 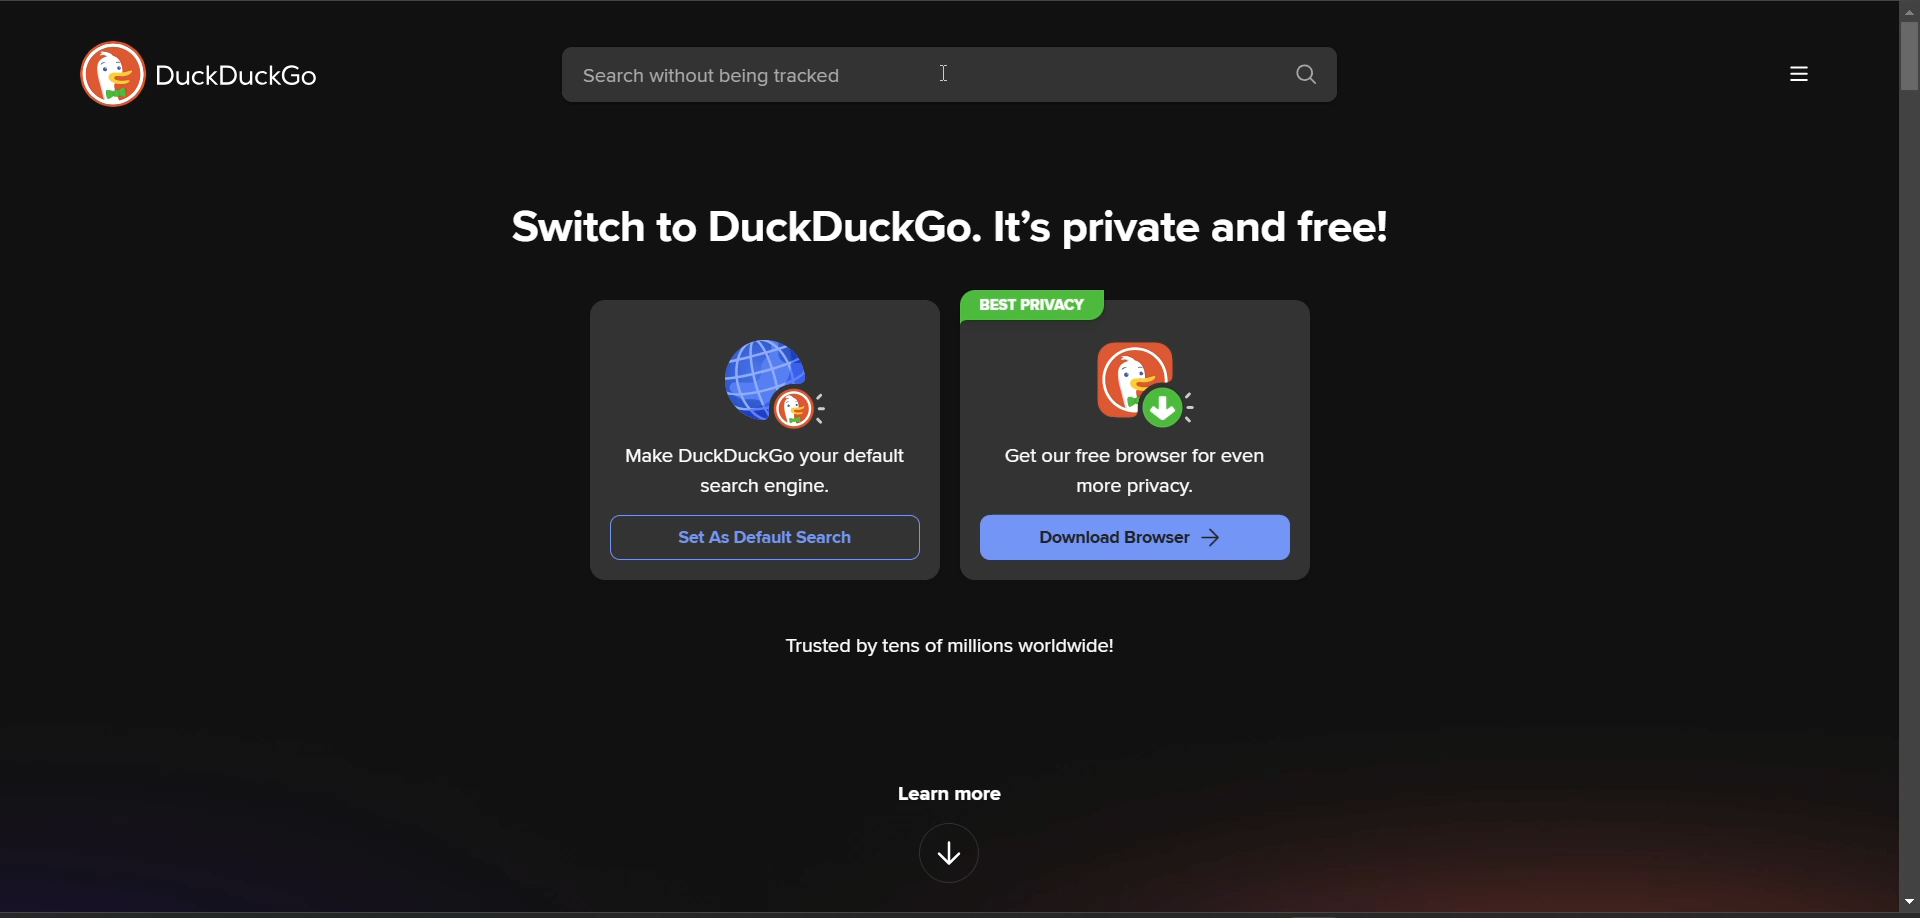 I want to click on Trusted by tens of millions worldwide!, so click(x=953, y=650).